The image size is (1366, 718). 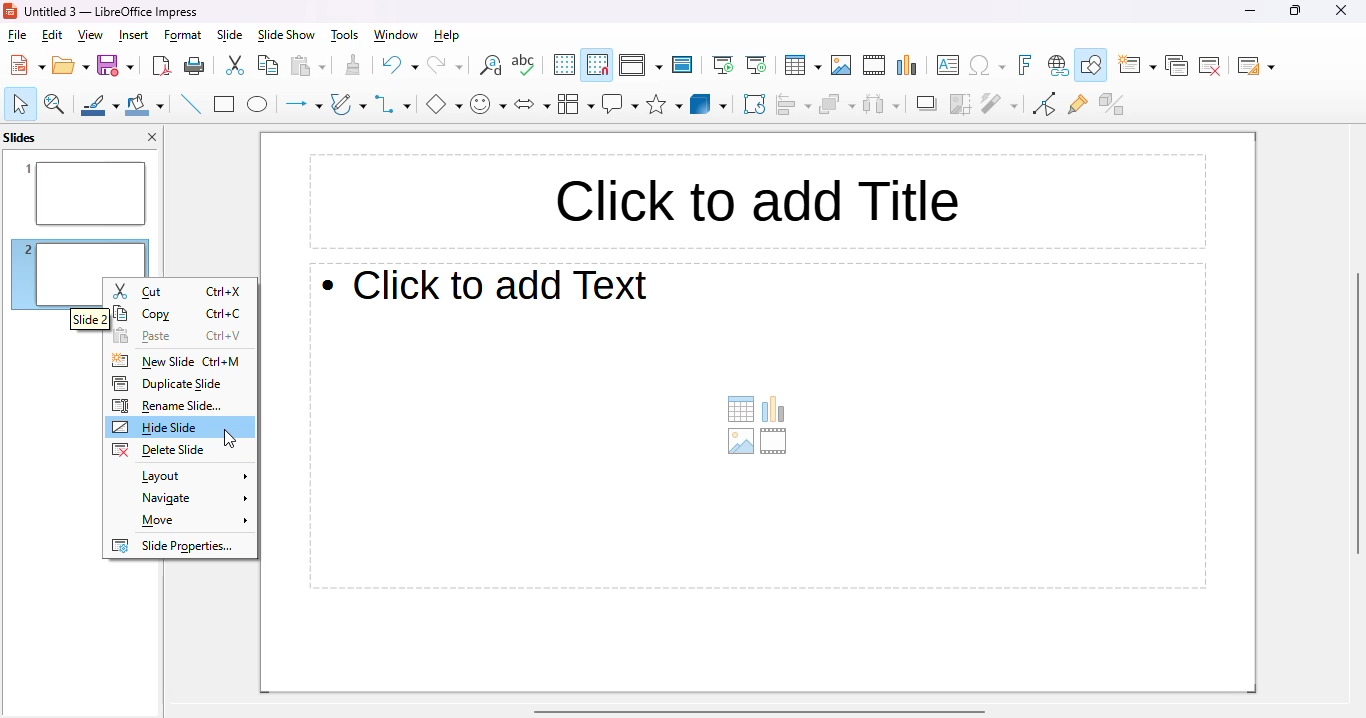 What do you see at coordinates (156, 427) in the screenshot?
I see `hide slide` at bounding box center [156, 427].